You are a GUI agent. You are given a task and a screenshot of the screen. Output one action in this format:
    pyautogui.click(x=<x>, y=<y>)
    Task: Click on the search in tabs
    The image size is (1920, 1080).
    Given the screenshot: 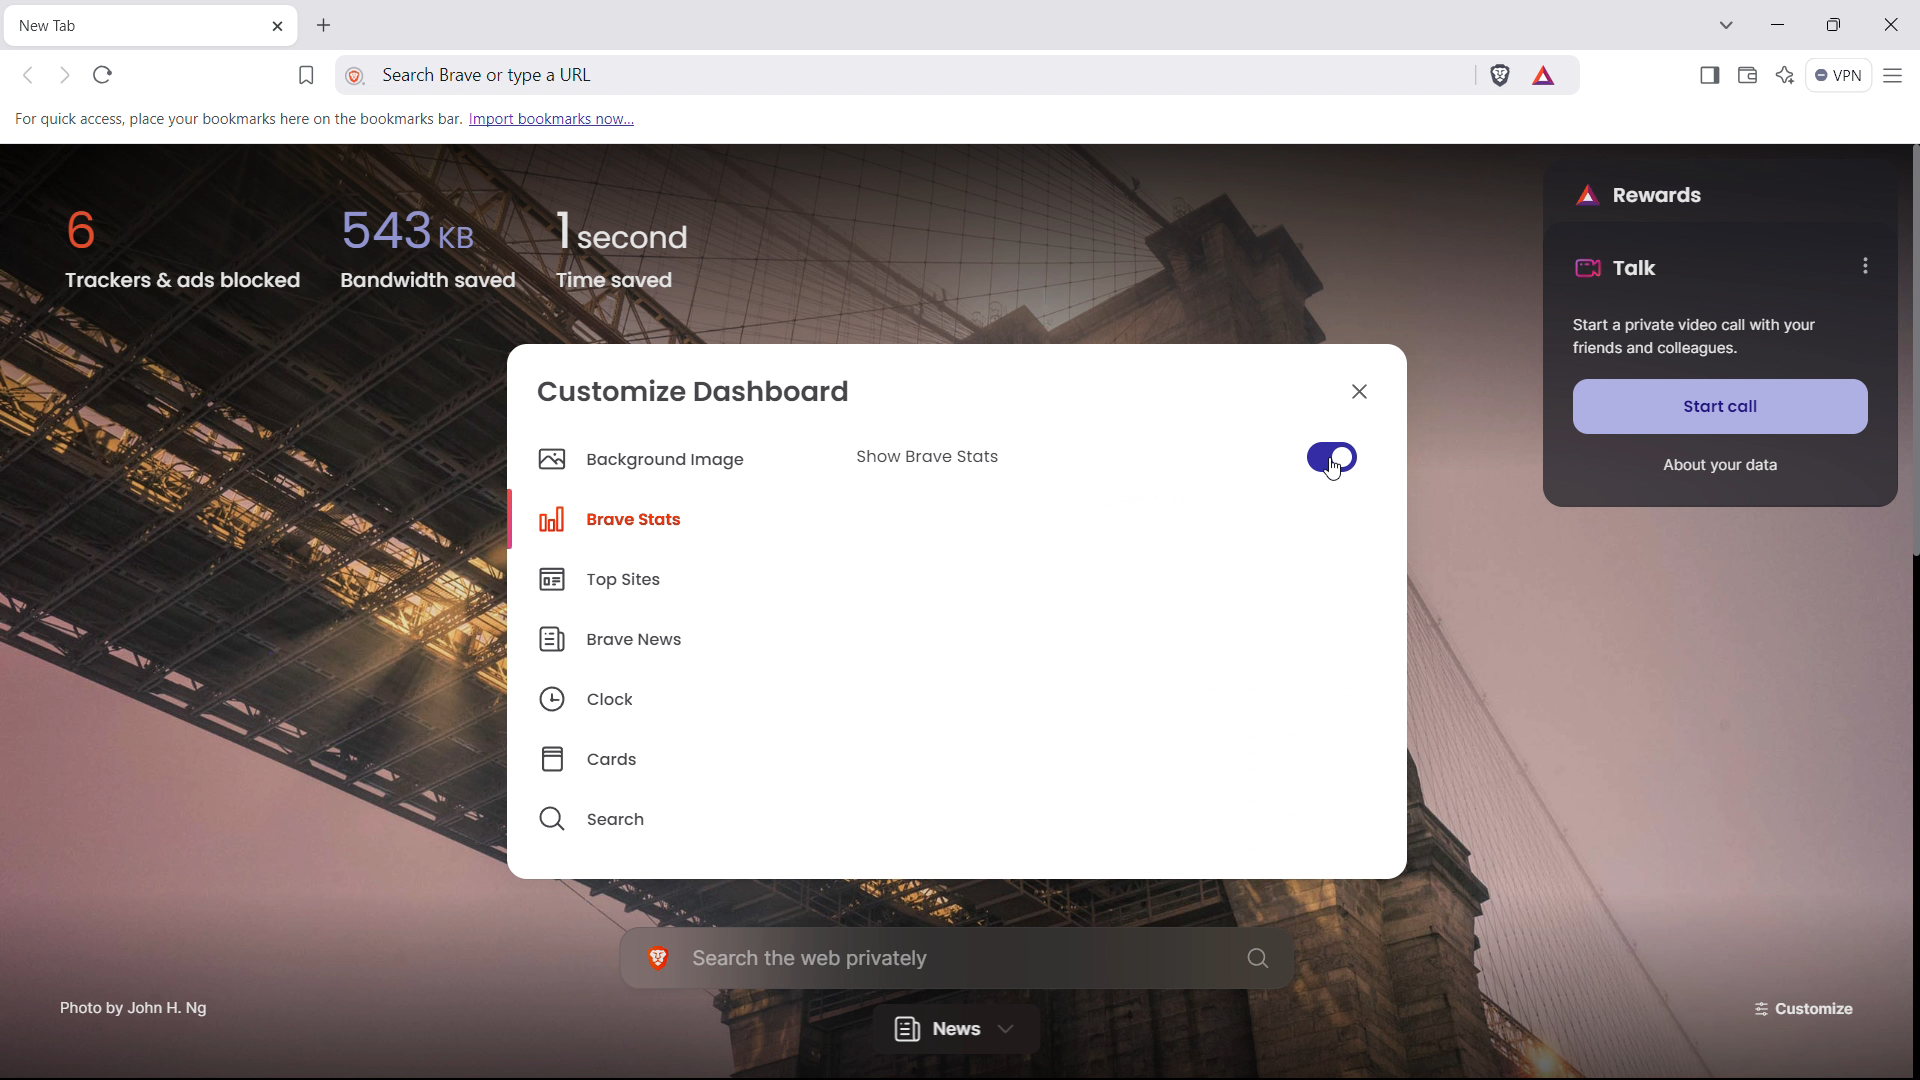 What is the action you would take?
    pyautogui.click(x=1725, y=23)
    